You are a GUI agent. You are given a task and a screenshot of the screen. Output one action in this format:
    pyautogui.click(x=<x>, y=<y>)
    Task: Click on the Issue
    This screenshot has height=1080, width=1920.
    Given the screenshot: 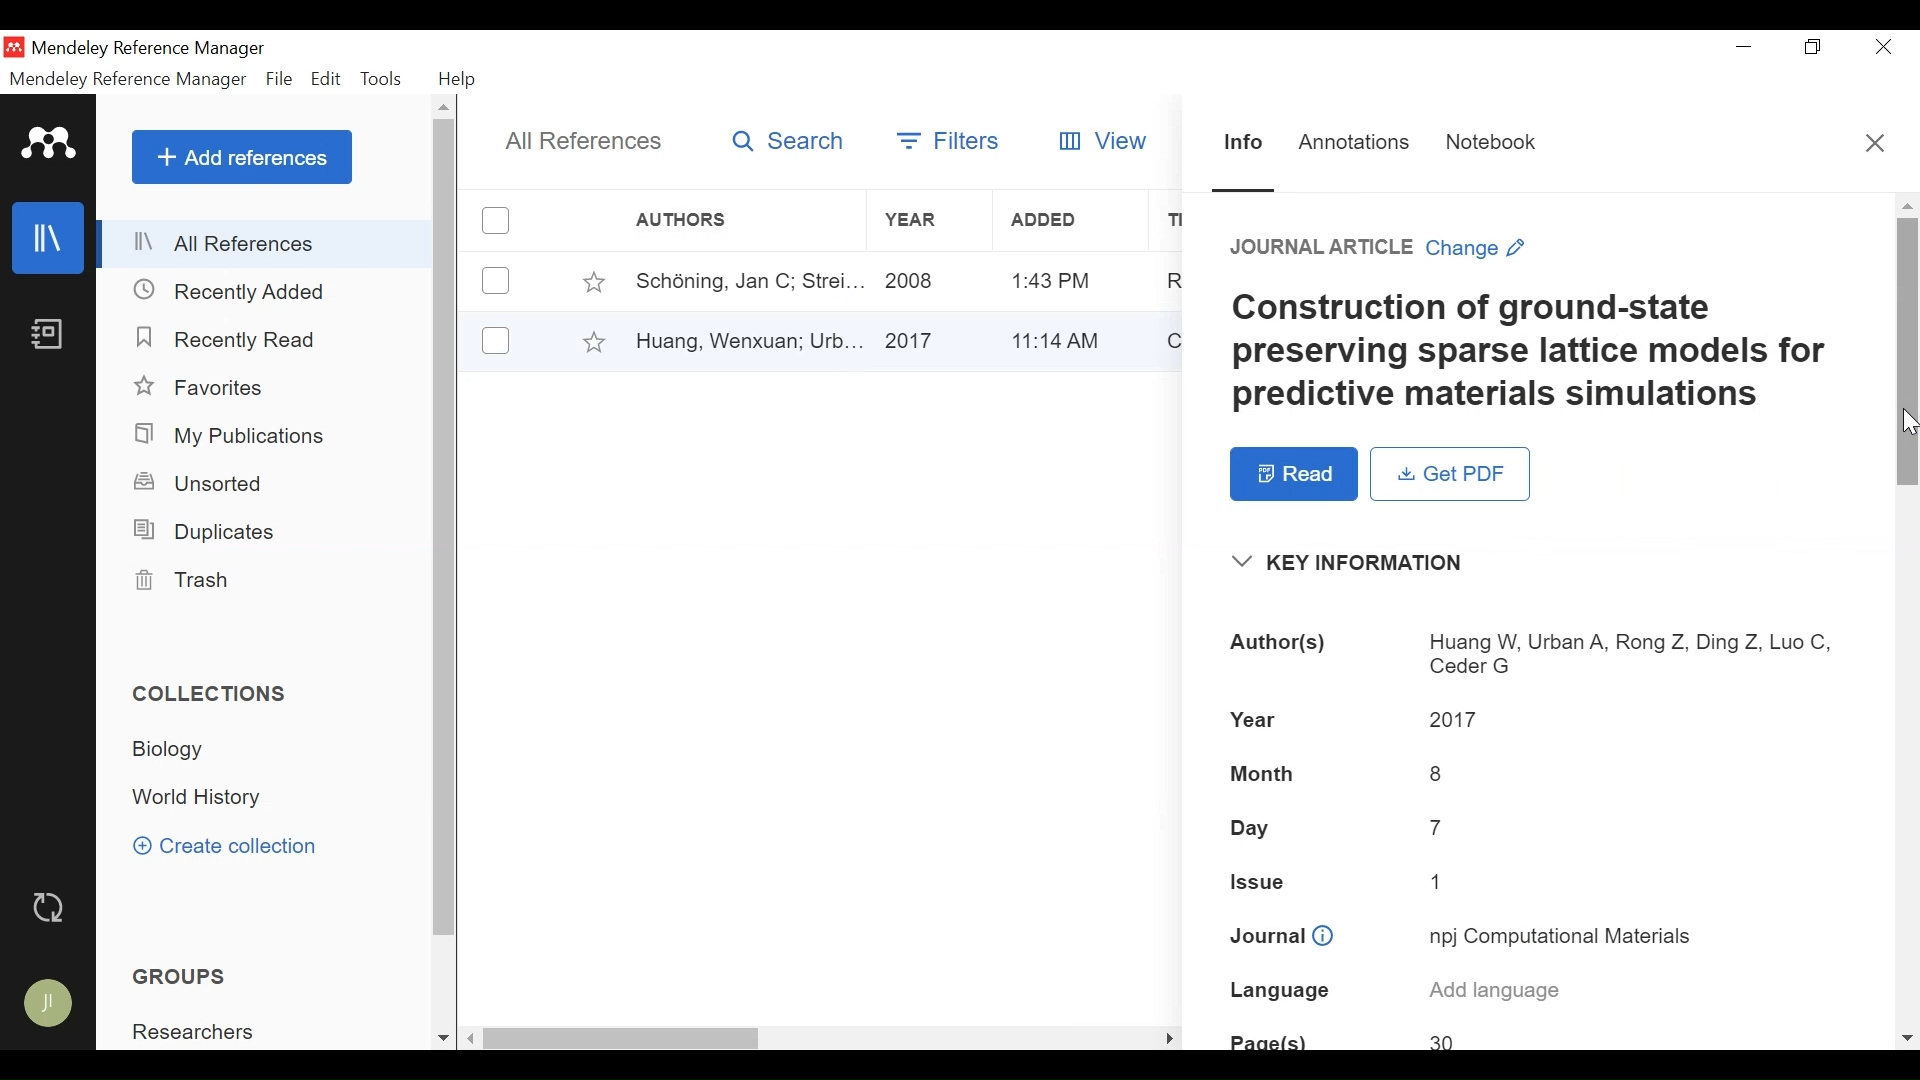 What is the action you would take?
    pyautogui.click(x=1539, y=883)
    